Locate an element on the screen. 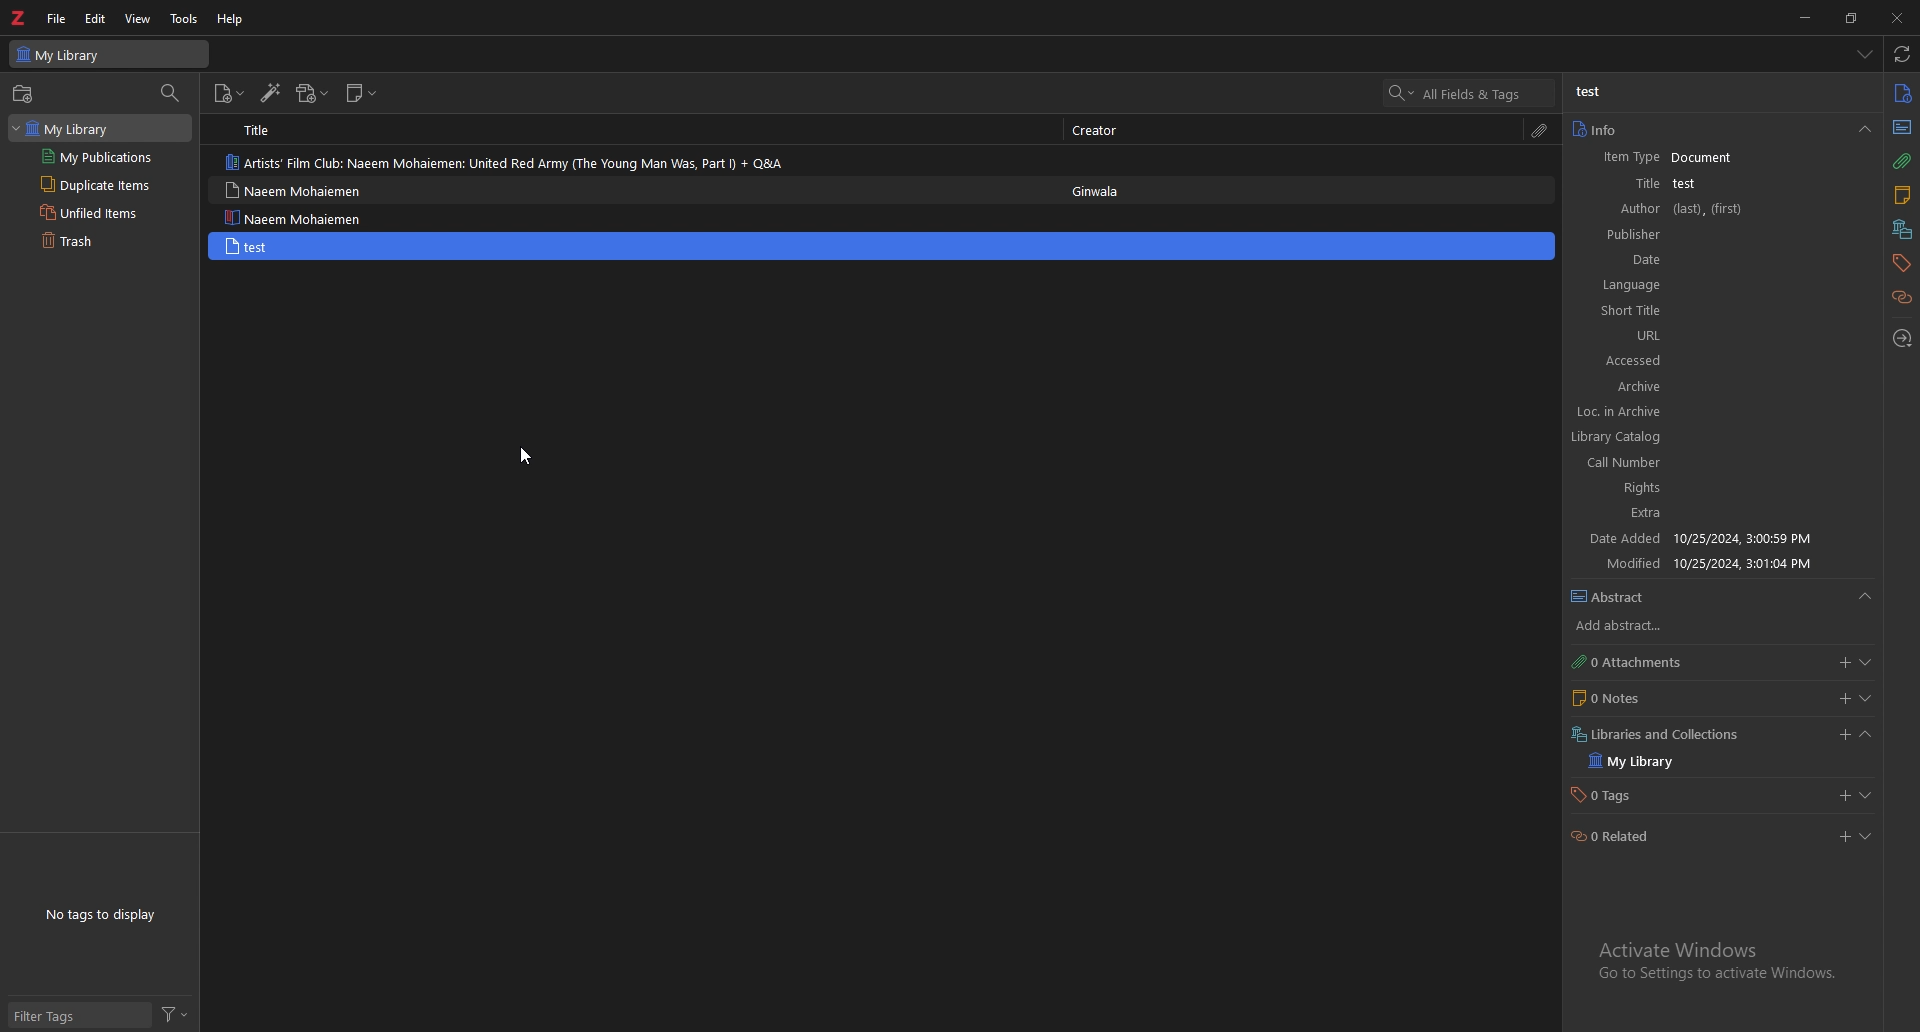 The image size is (1920, 1032). language input is located at coordinates (1736, 286).